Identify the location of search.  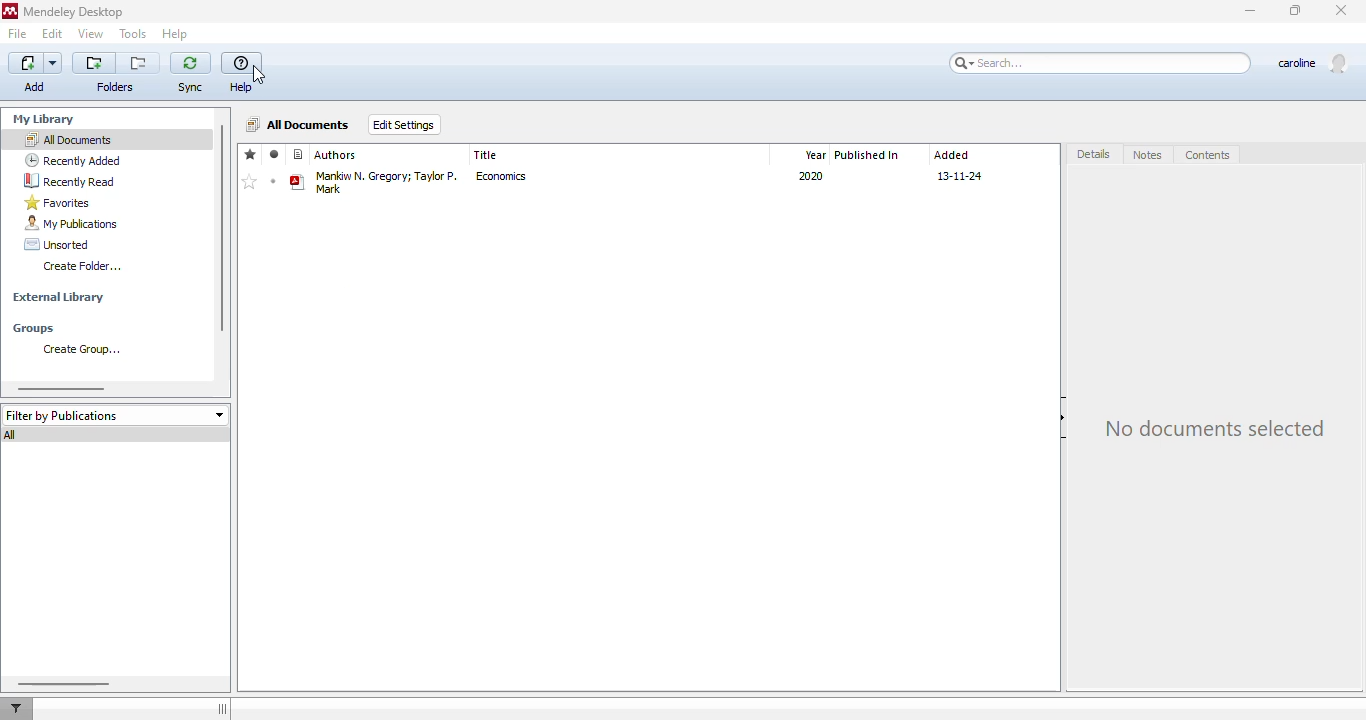
(1099, 63).